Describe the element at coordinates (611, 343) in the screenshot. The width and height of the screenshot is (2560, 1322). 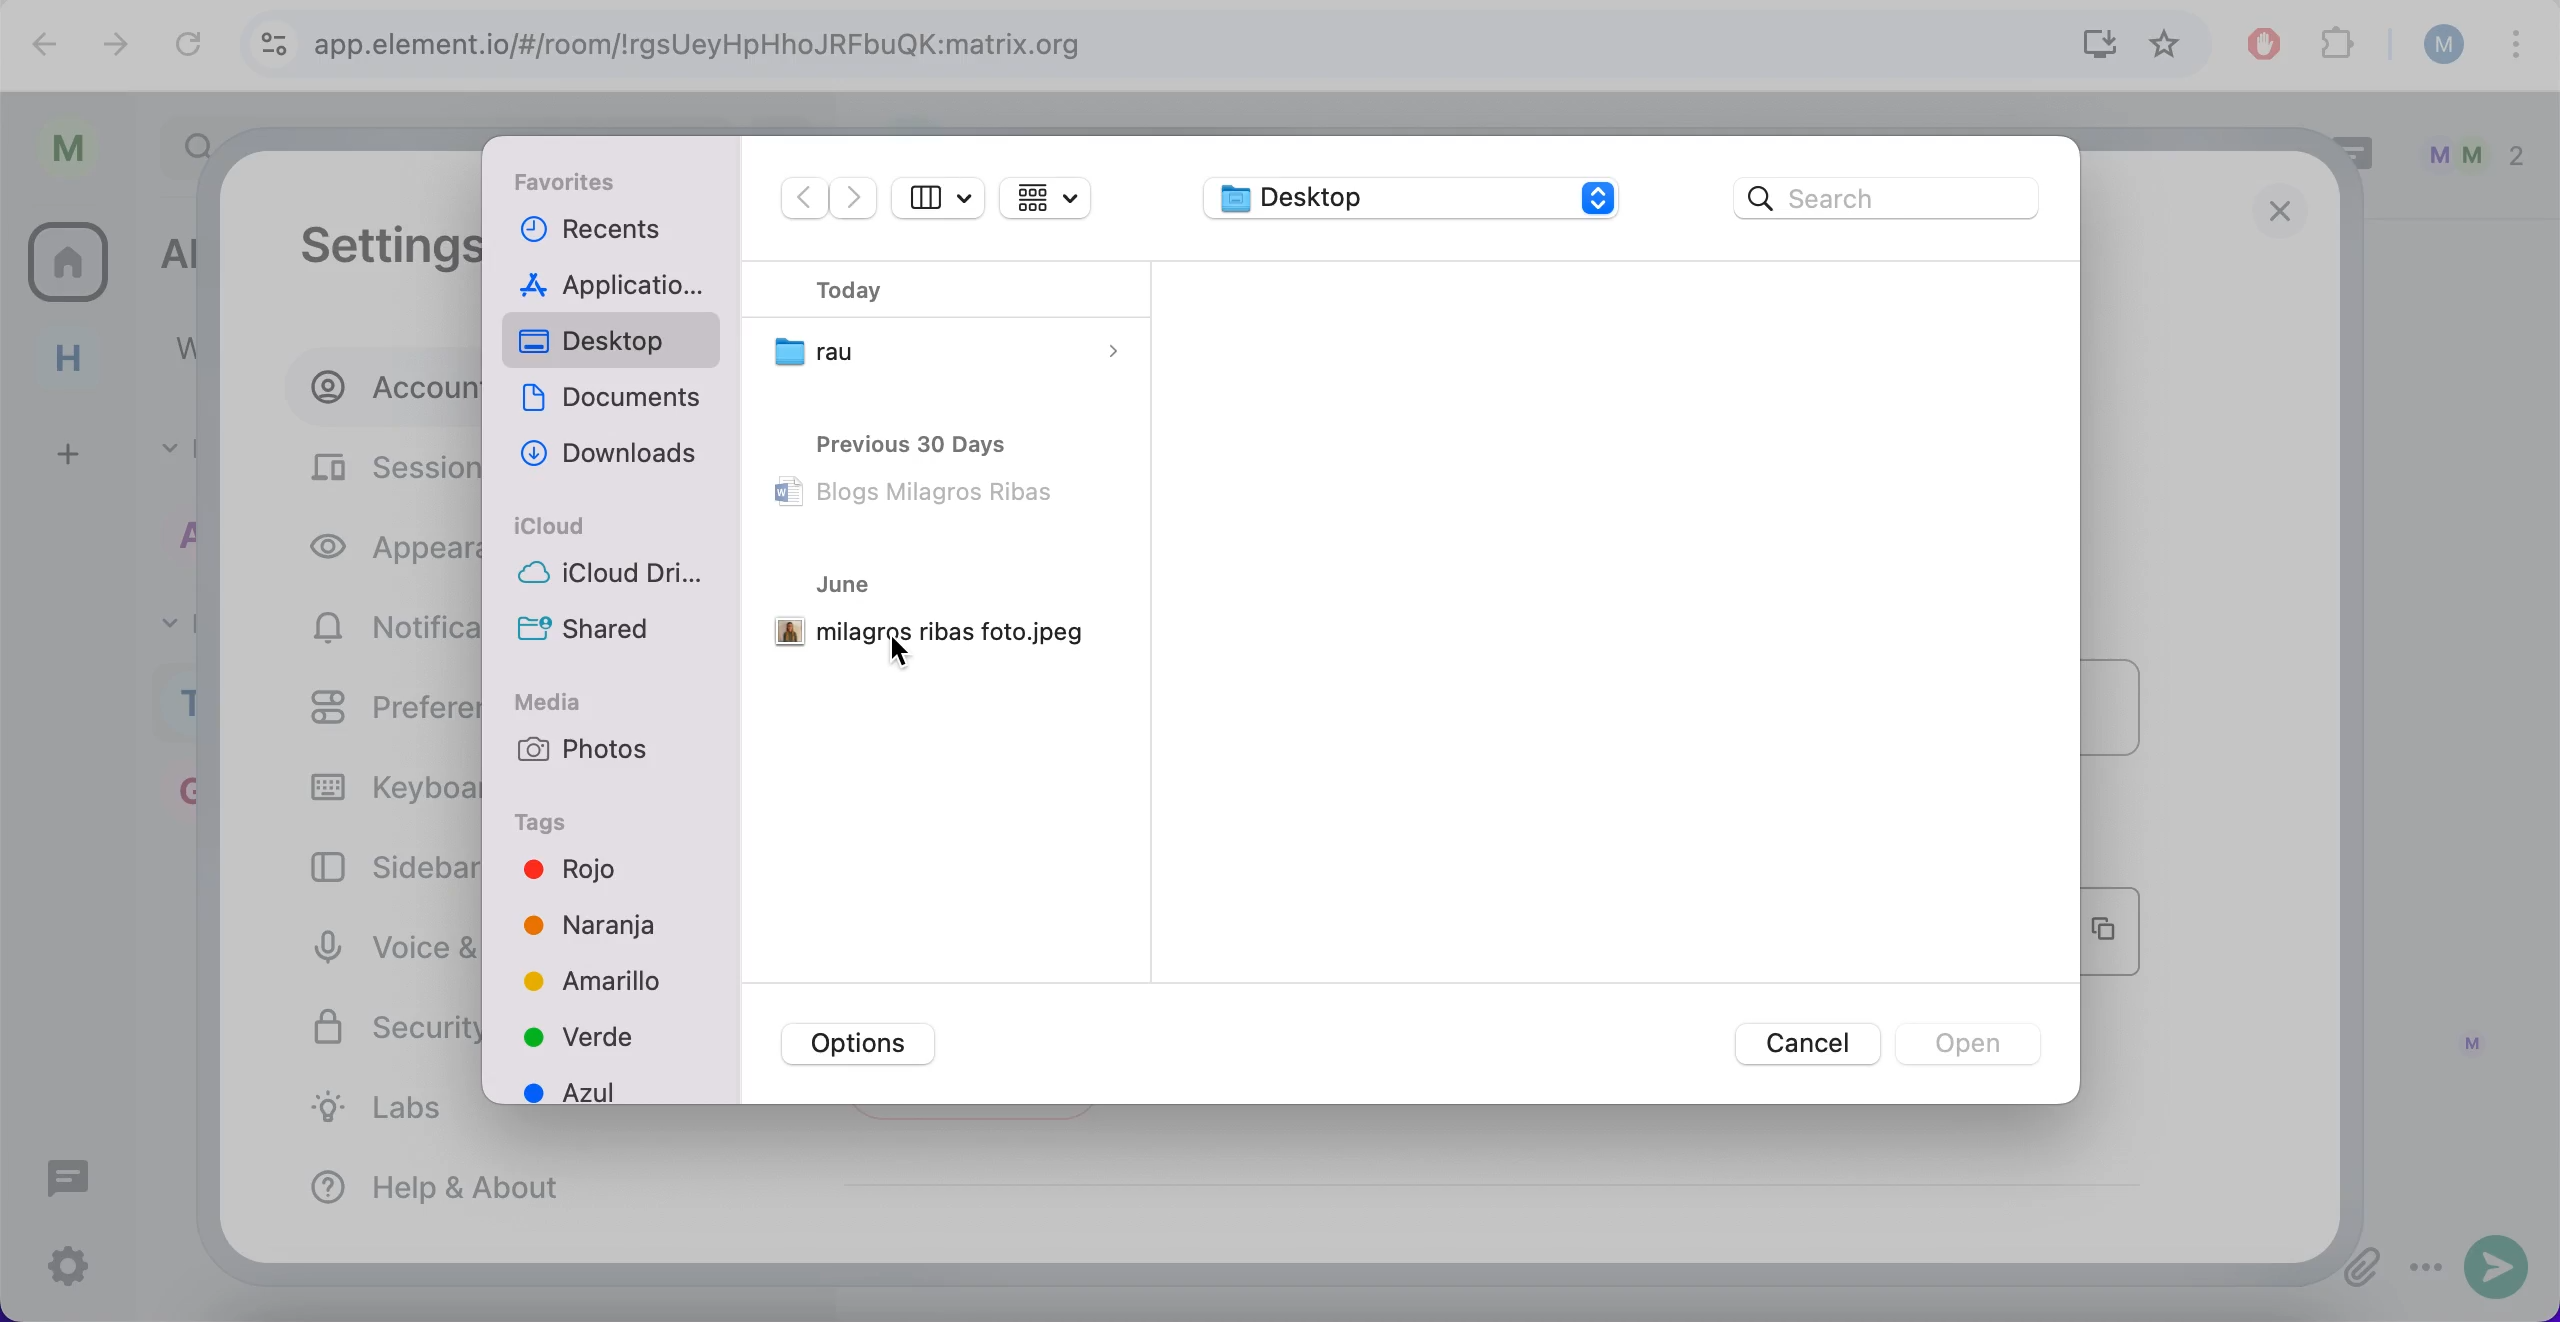
I see `desktop` at that location.